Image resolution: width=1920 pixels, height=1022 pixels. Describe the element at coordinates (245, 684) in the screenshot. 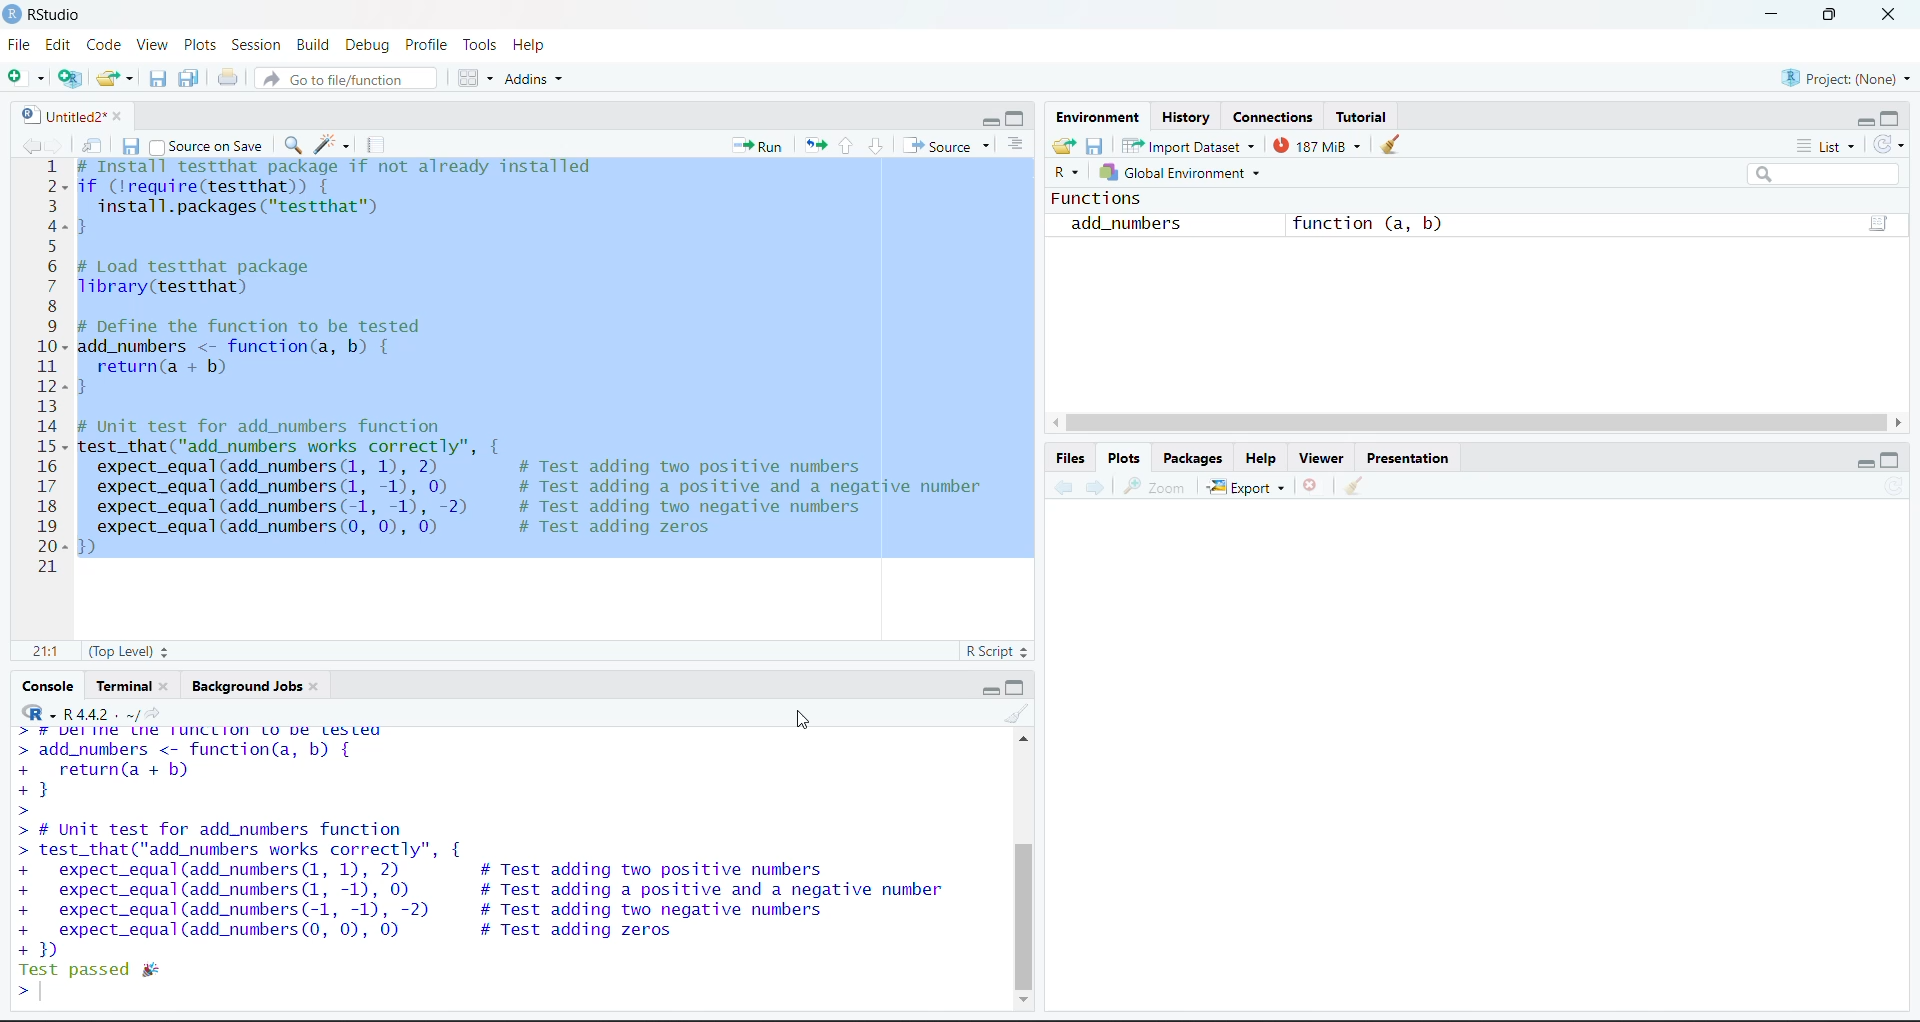

I see `Background Jobs` at that location.